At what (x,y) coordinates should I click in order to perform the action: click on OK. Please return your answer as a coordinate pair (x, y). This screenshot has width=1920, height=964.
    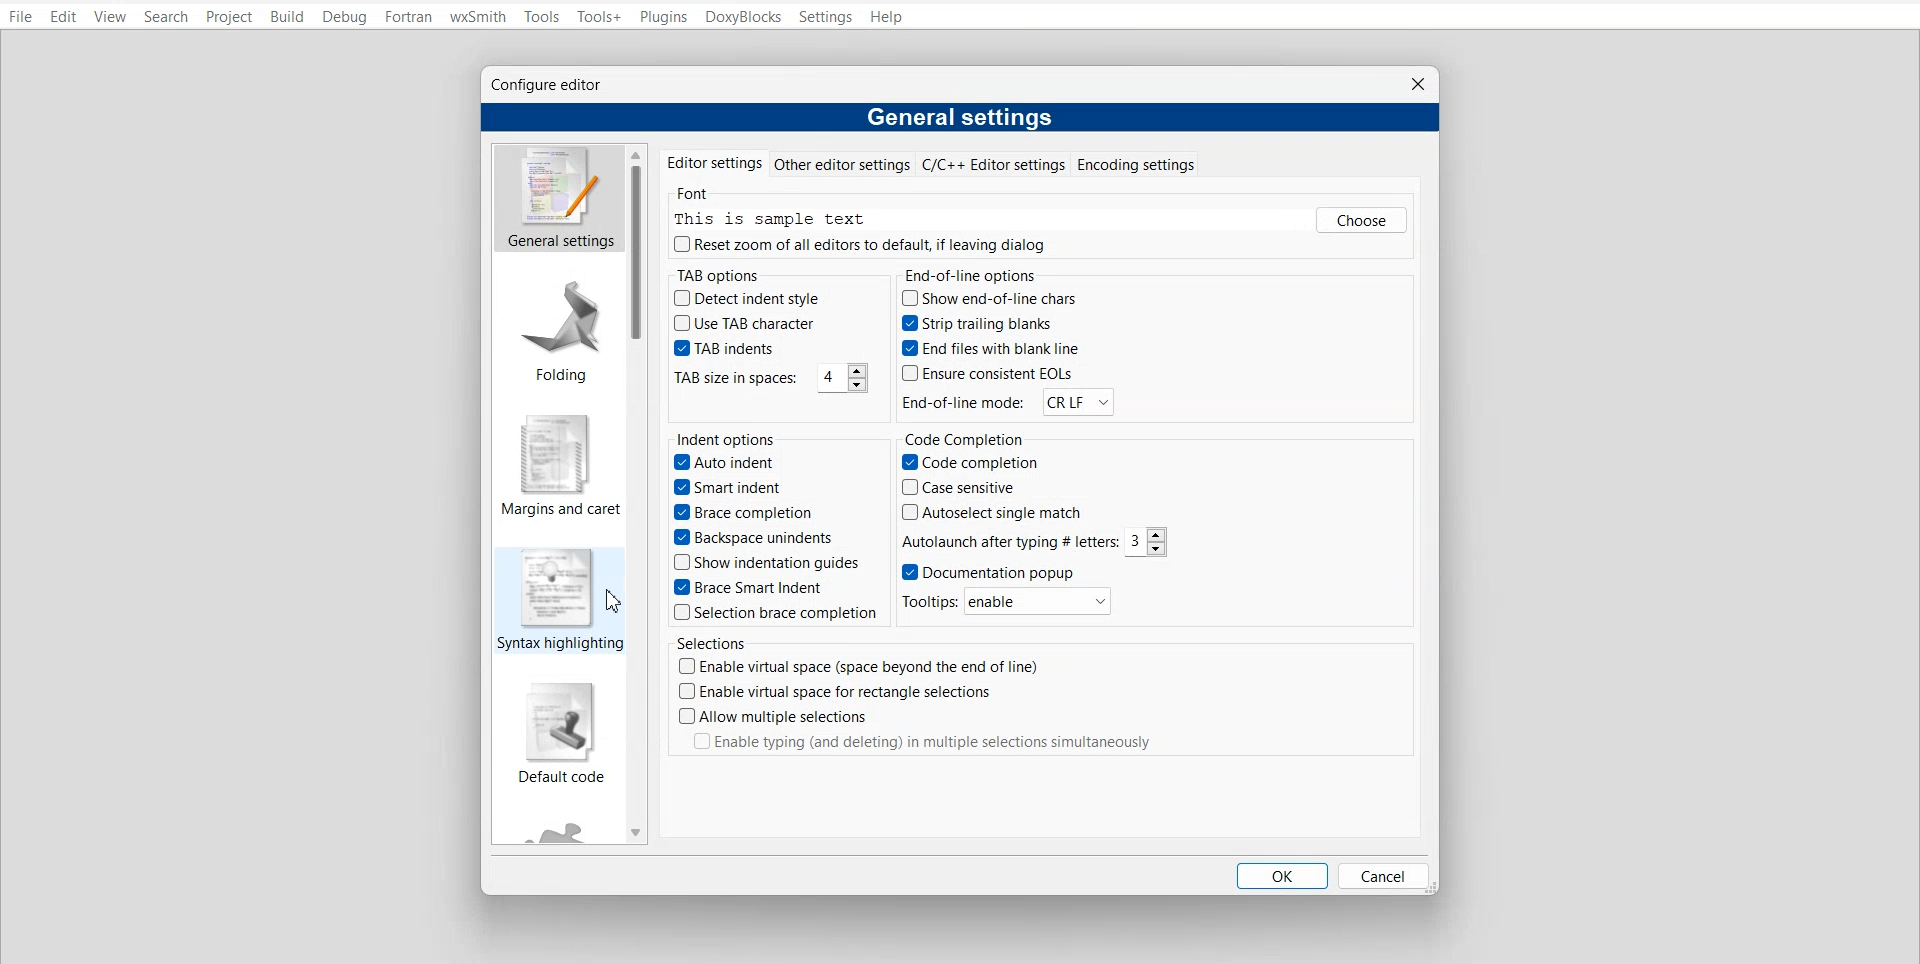
    Looking at the image, I should click on (1281, 876).